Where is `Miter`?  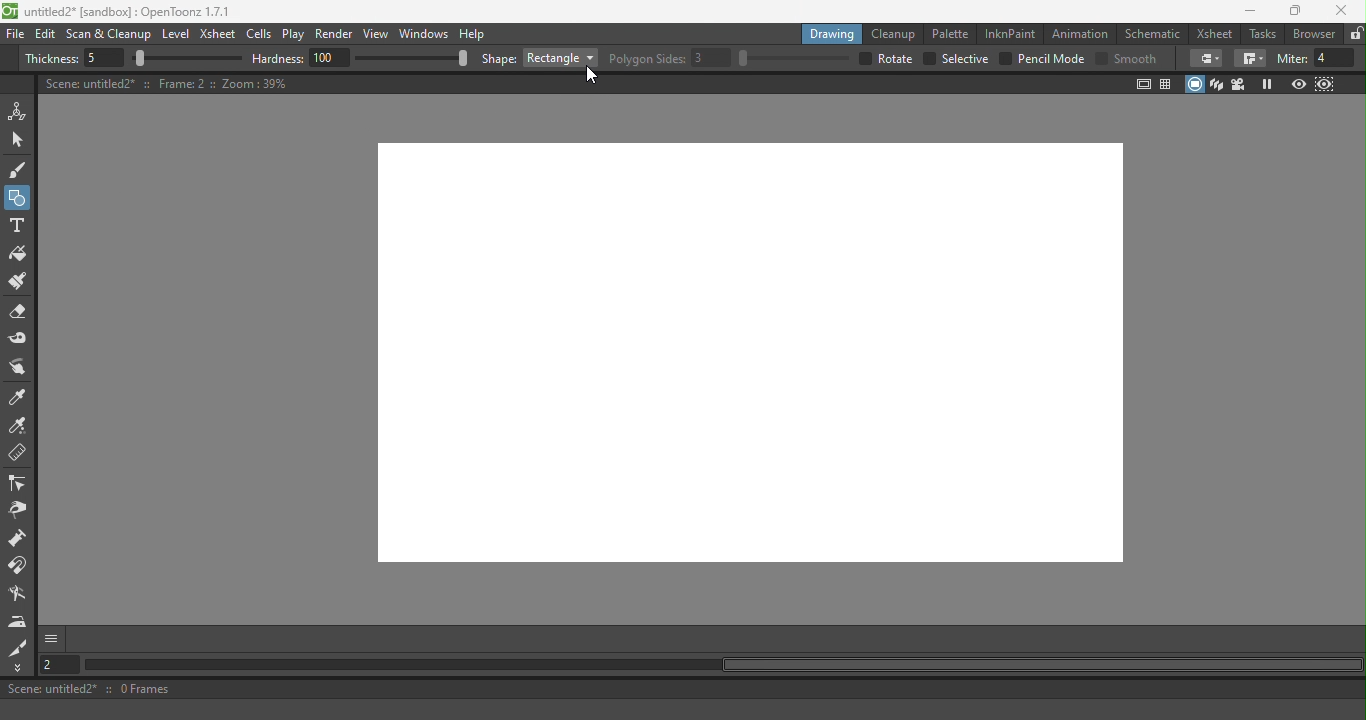 Miter is located at coordinates (1320, 59).